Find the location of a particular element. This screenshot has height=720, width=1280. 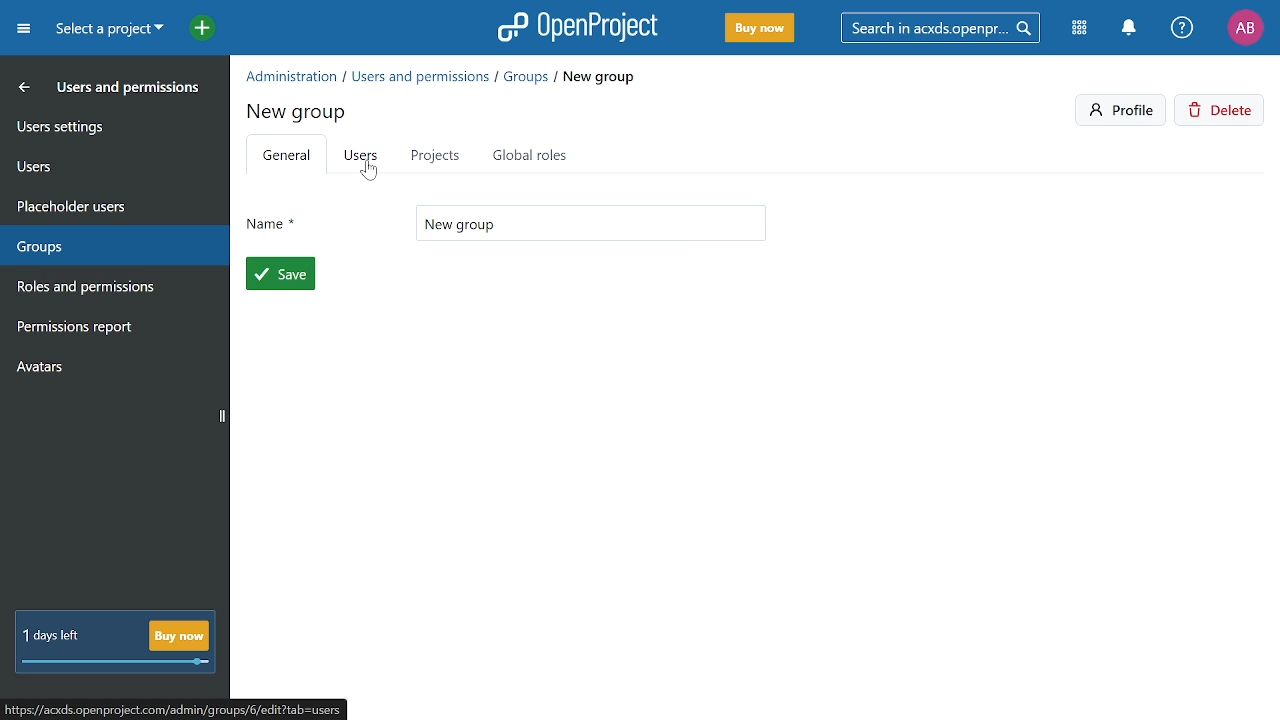

Global roles is located at coordinates (534, 155).